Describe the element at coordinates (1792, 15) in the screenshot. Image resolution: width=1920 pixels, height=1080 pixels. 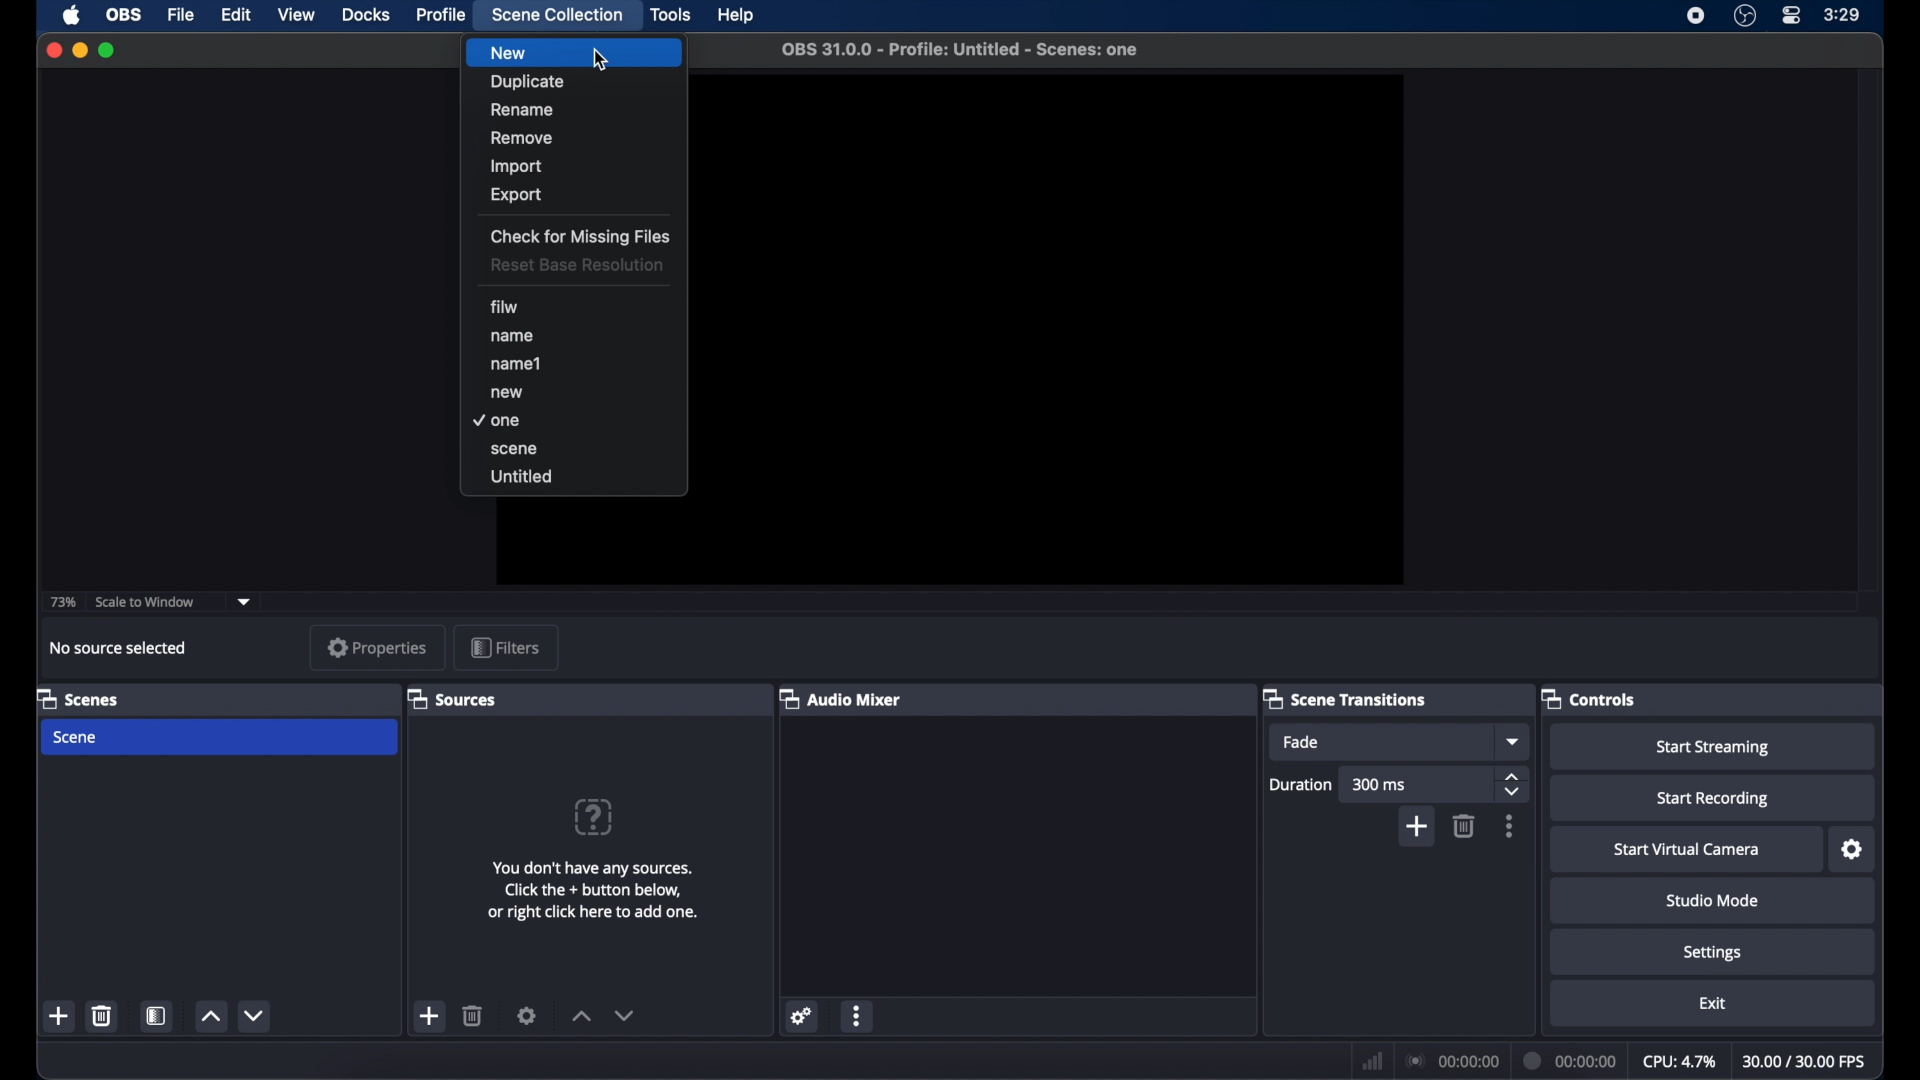
I see `control center` at that location.